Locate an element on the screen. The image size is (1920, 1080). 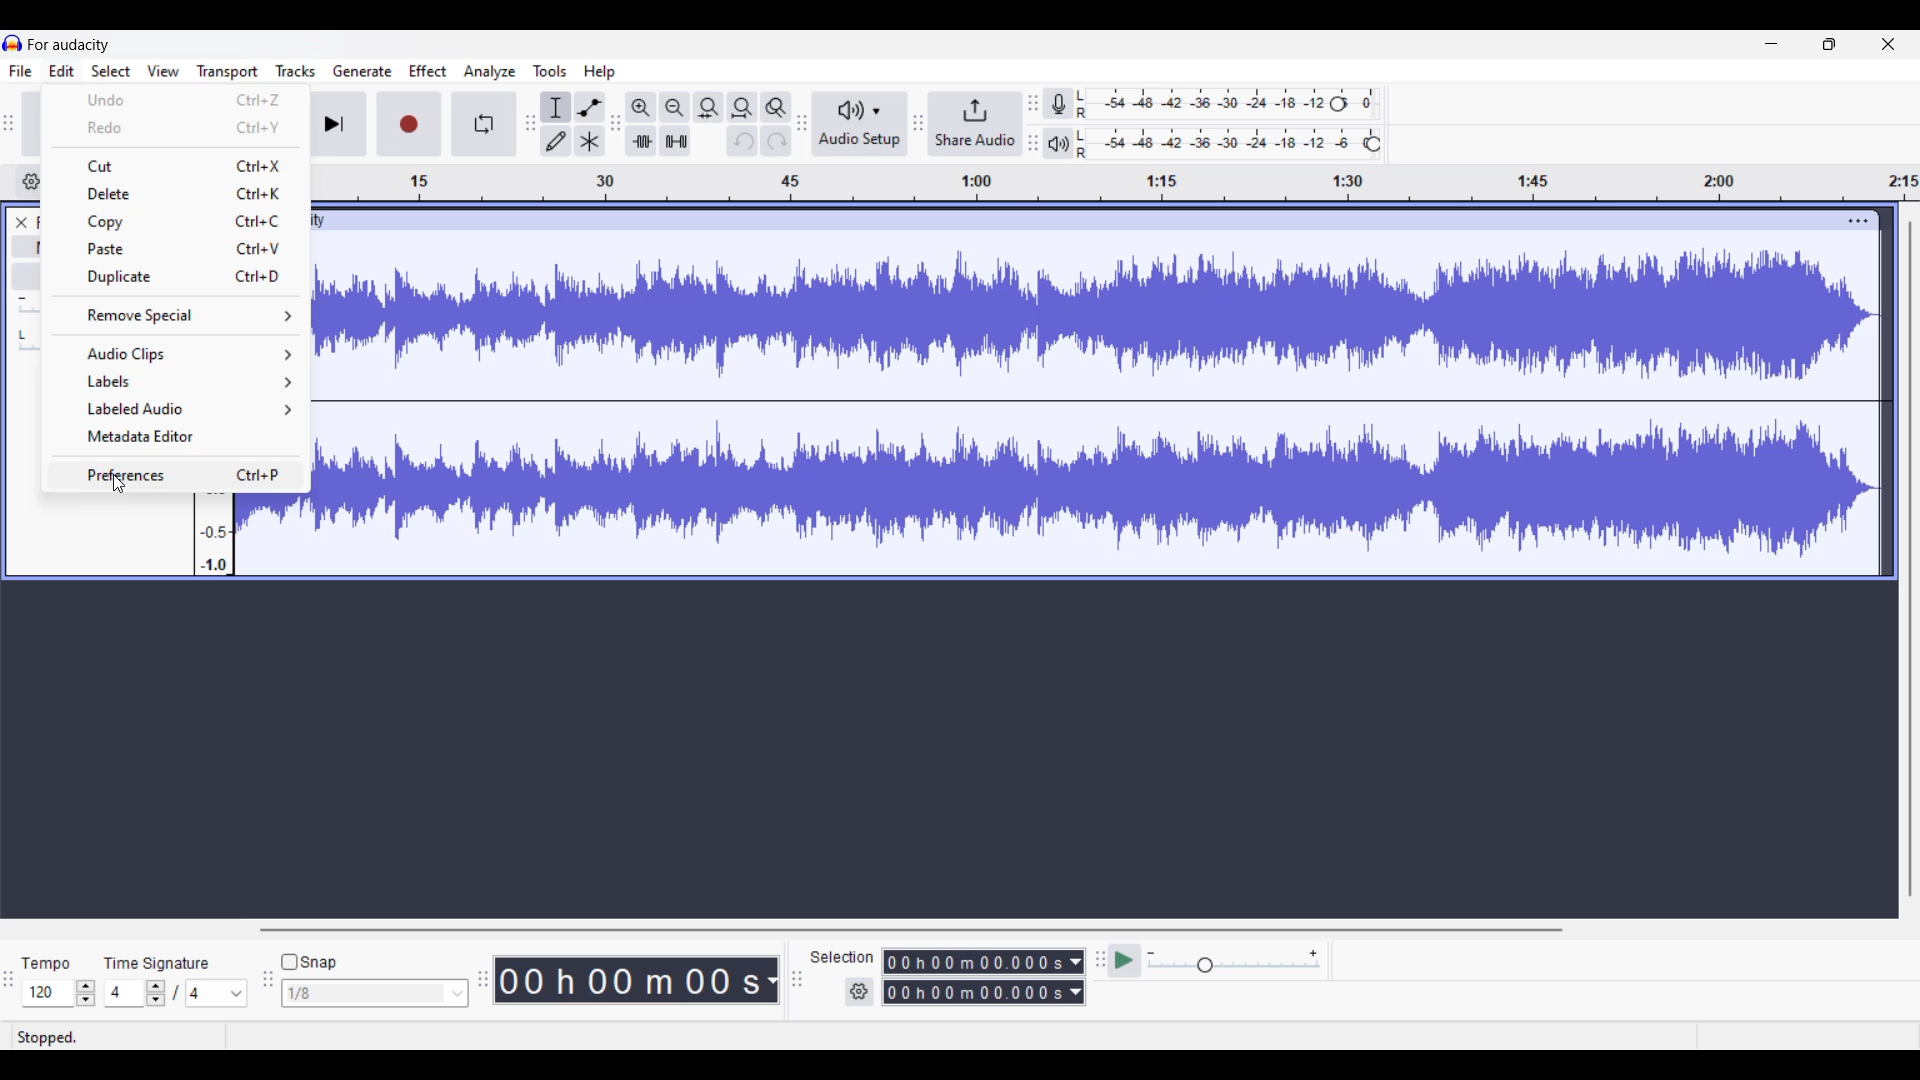
Enable looping is located at coordinates (483, 124).